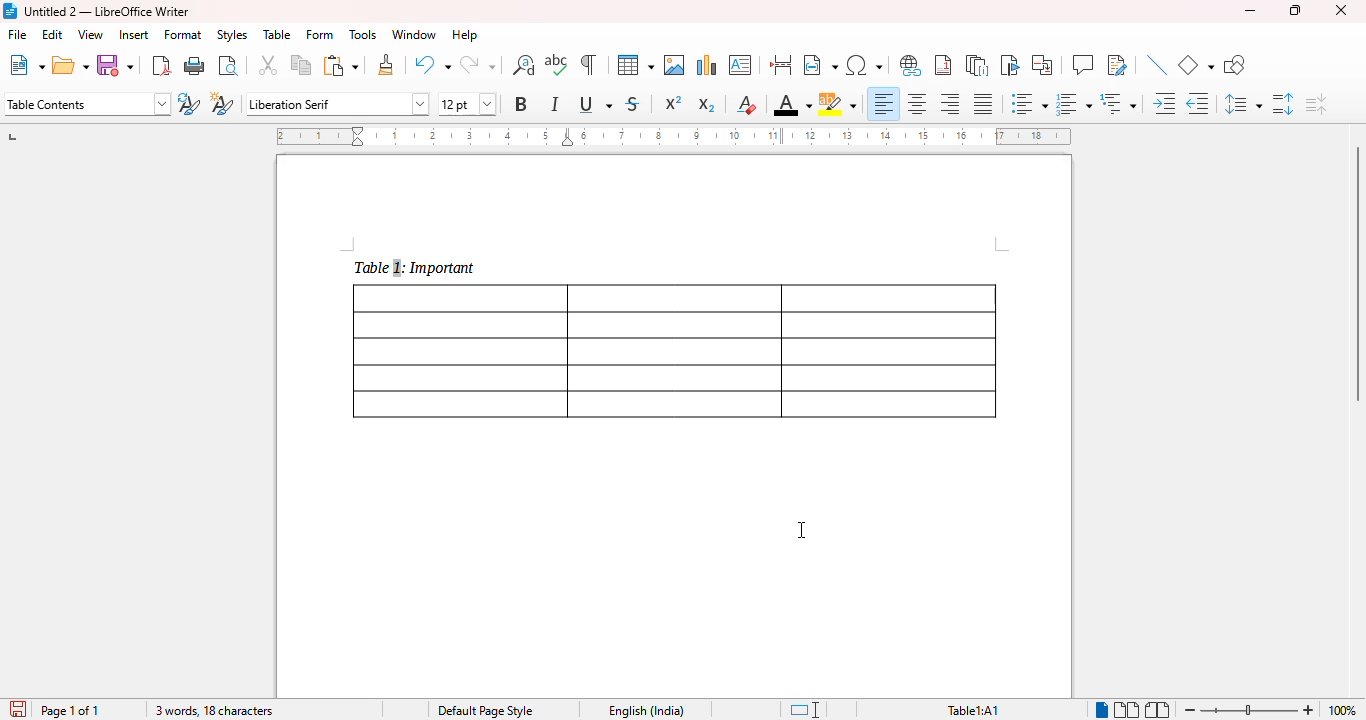 The image size is (1366, 720). I want to click on table, so click(675, 351).